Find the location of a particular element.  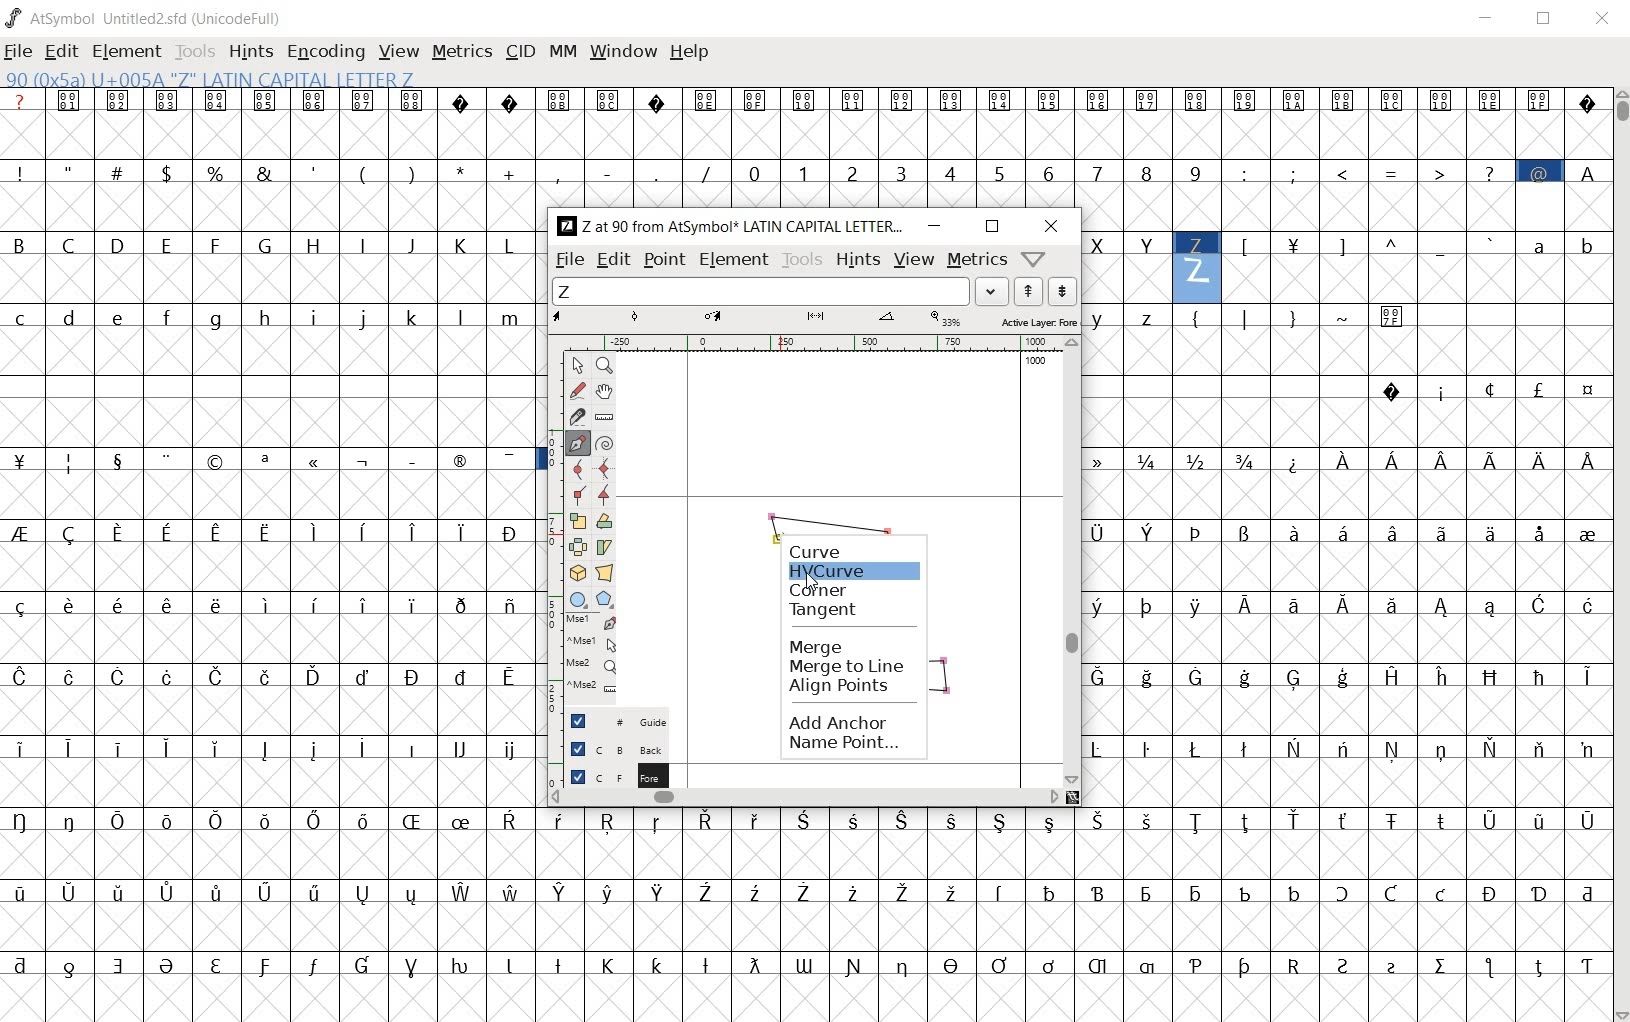

mse1 mse1 mse2 mse2 is located at coordinates (581, 660).